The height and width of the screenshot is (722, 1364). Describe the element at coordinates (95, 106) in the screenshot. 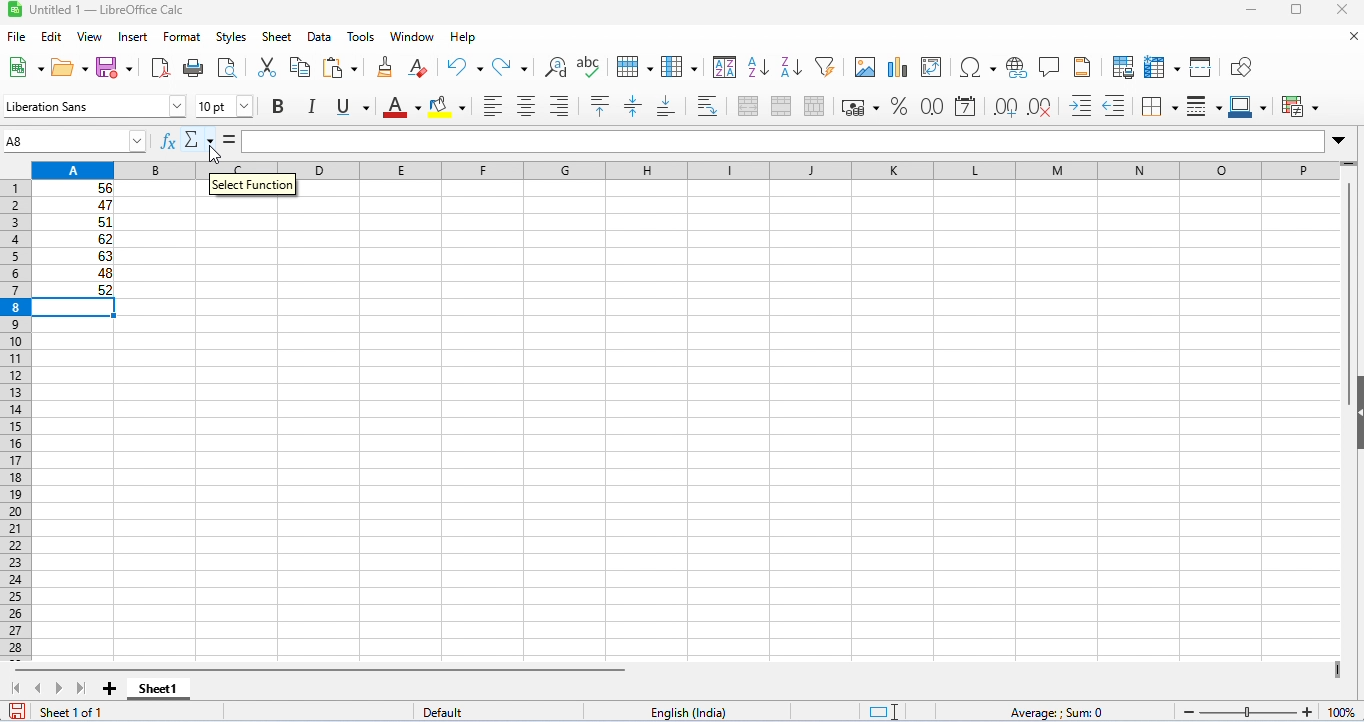

I see `font style` at that location.